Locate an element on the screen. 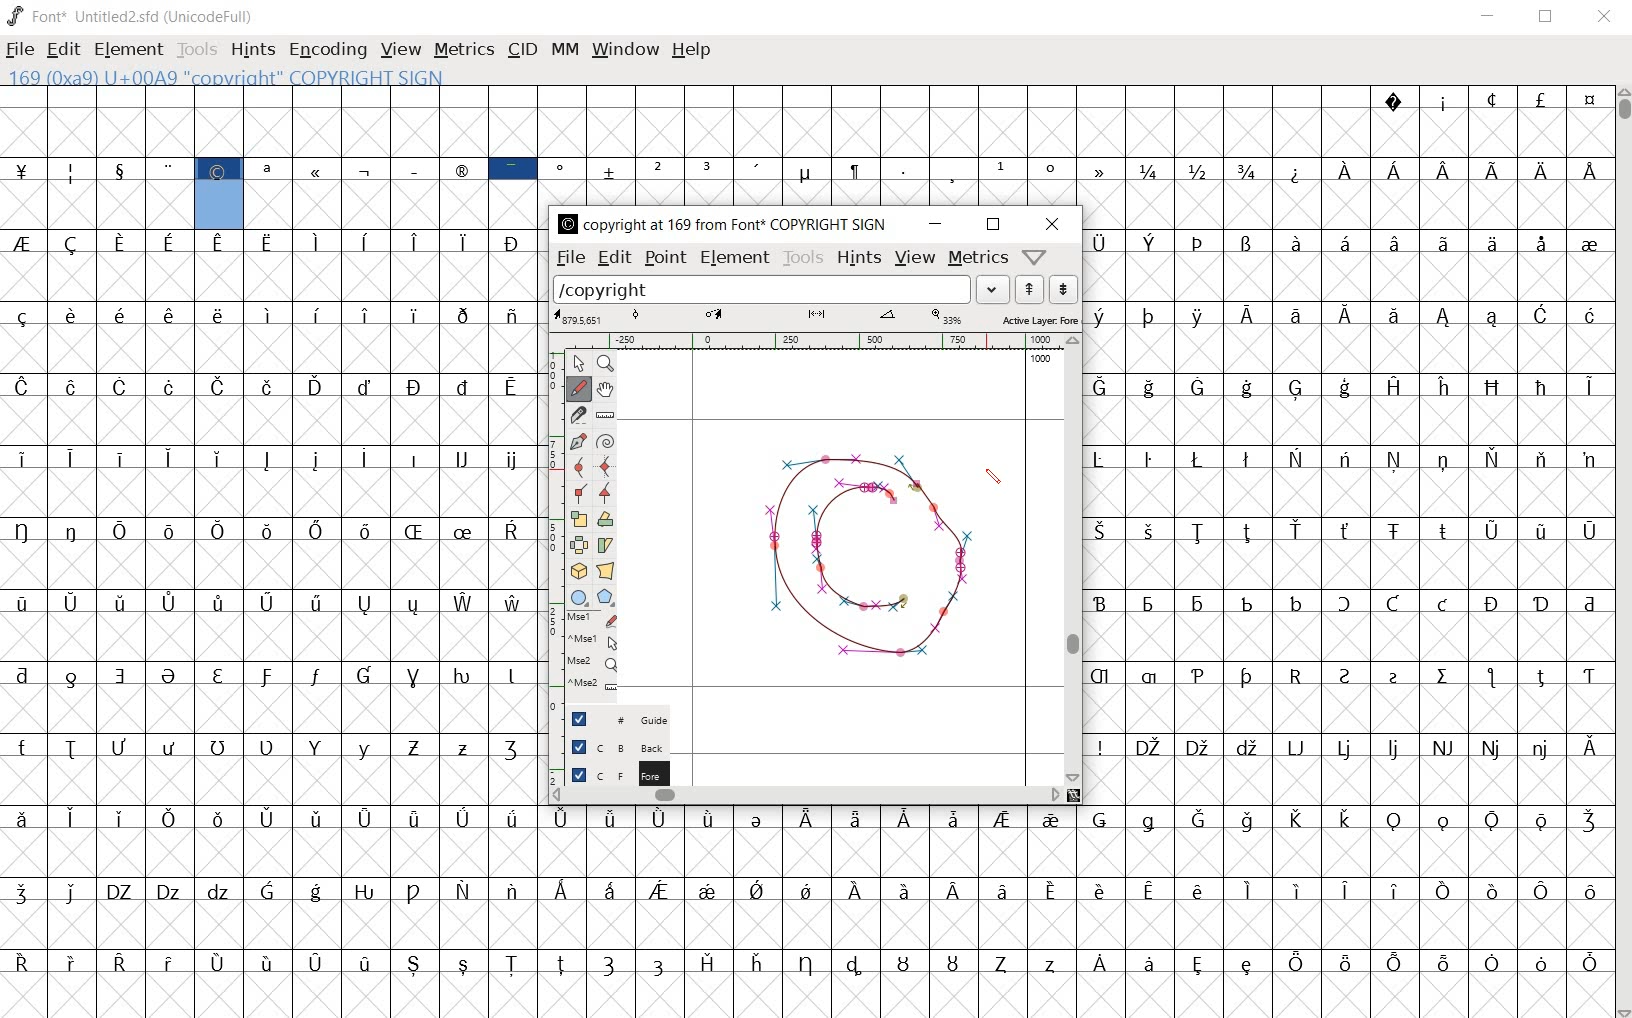  load word list is located at coordinates (780, 289).